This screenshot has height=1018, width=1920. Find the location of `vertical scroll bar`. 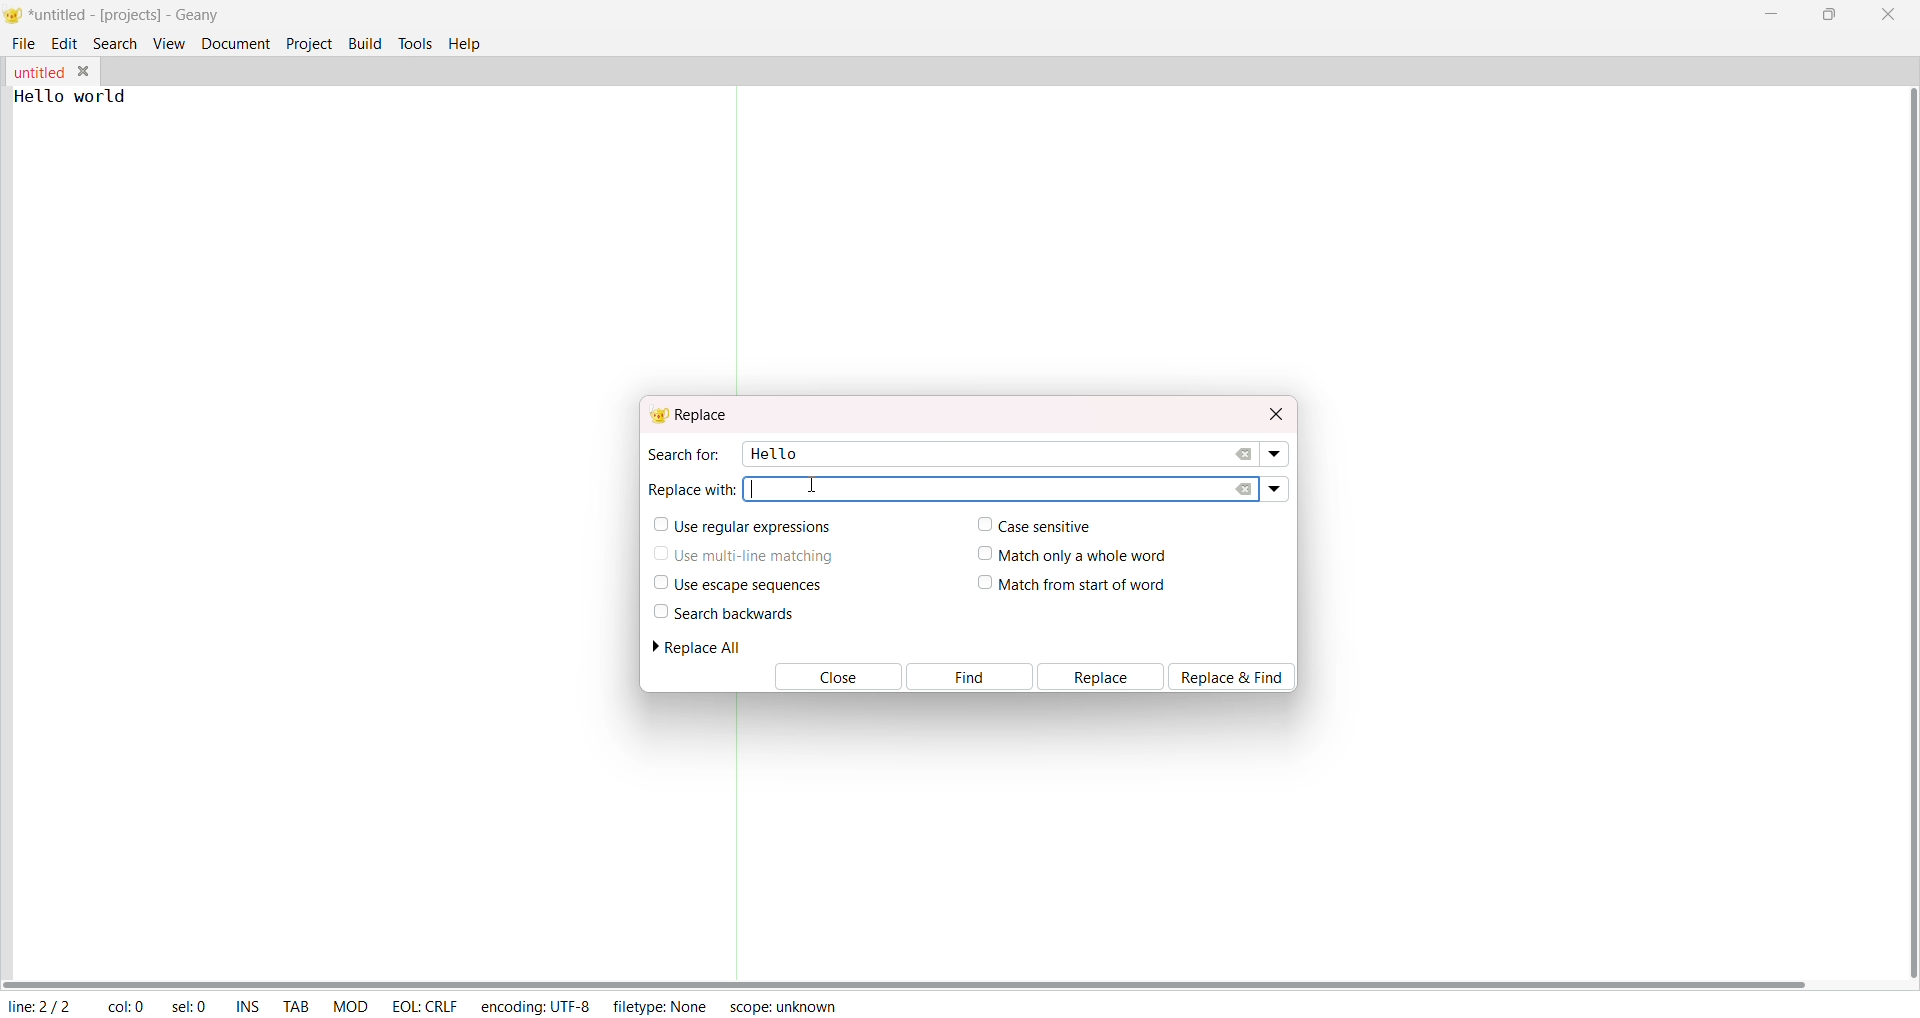

vertical scroll bar is located at coordinates (1906, 533).